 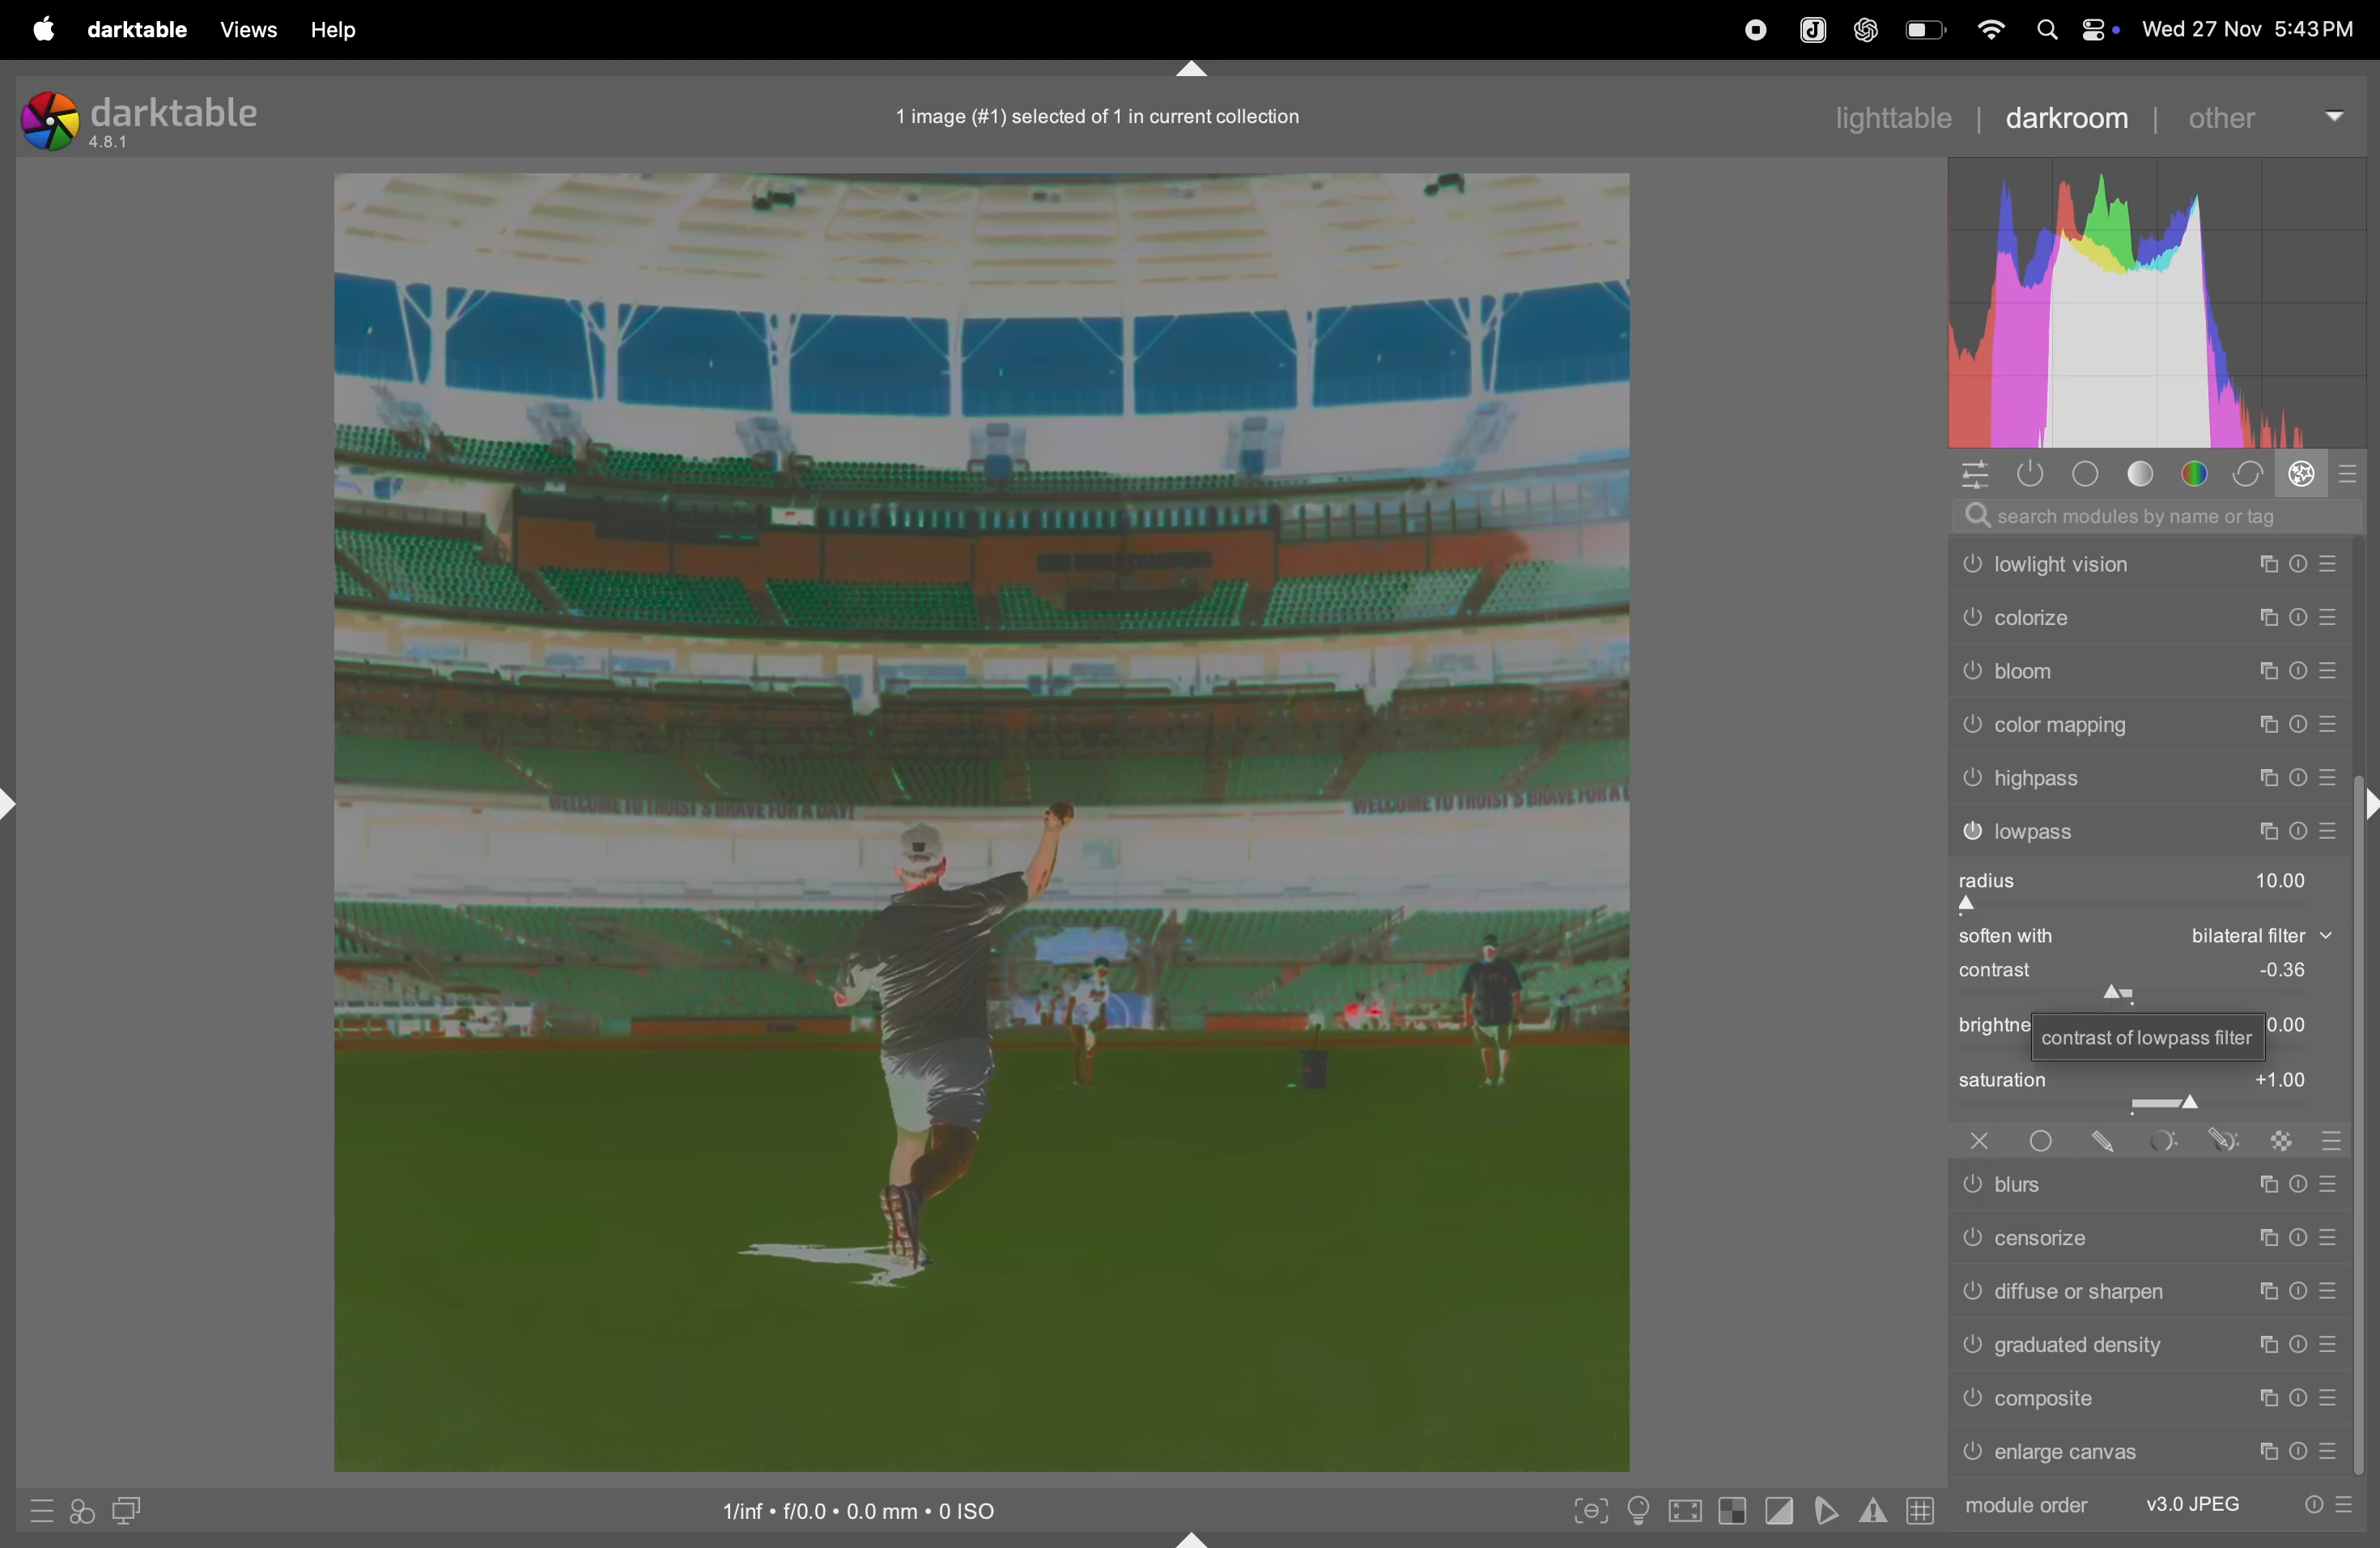 I want to click on scroll bar, so click(x=2365, y=1165).